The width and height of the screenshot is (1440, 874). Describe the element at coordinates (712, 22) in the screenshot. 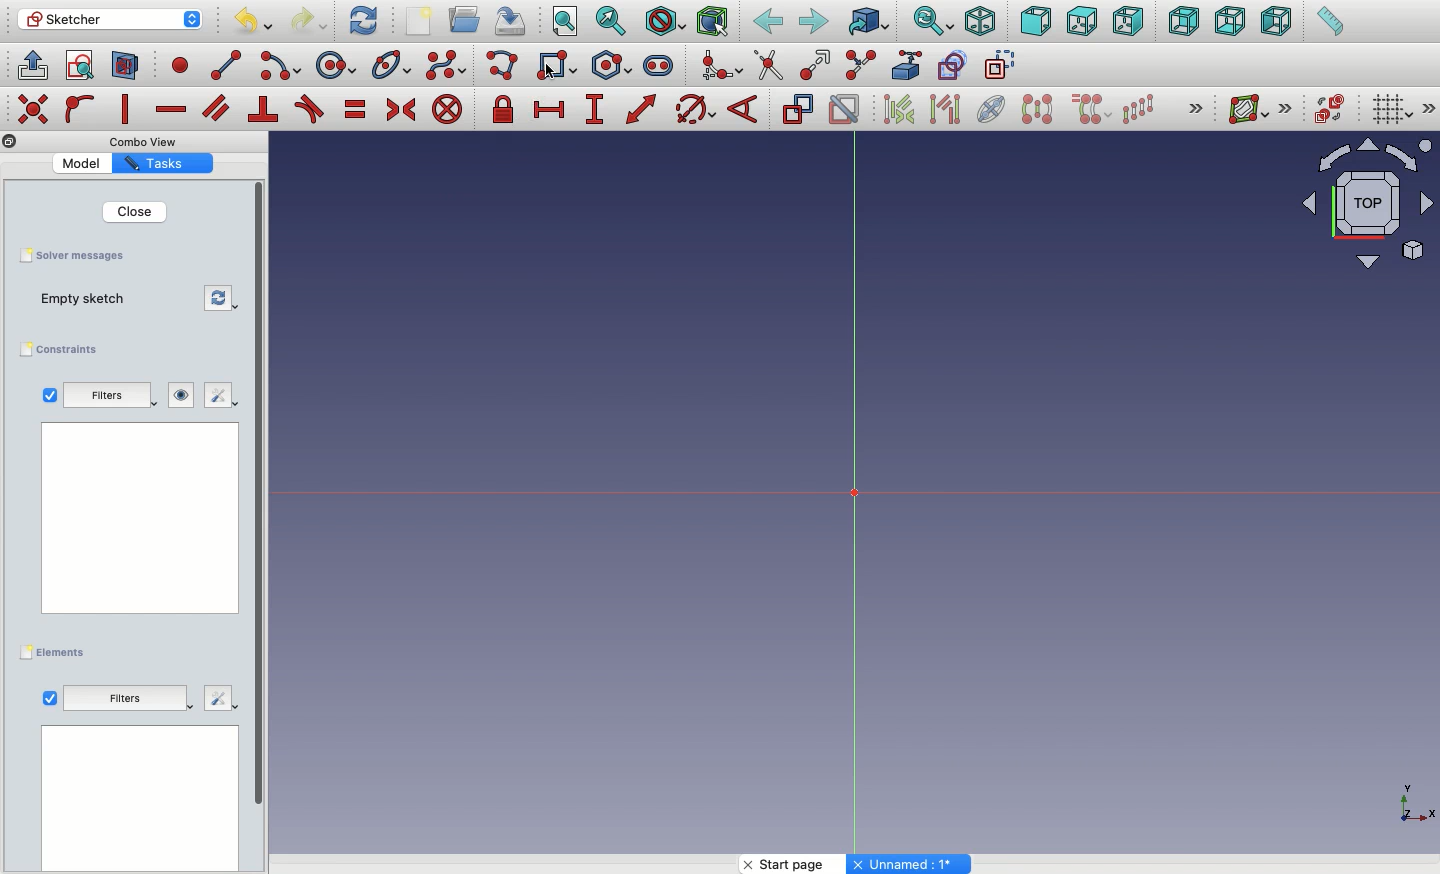

I see `Bounding Box` at that location.